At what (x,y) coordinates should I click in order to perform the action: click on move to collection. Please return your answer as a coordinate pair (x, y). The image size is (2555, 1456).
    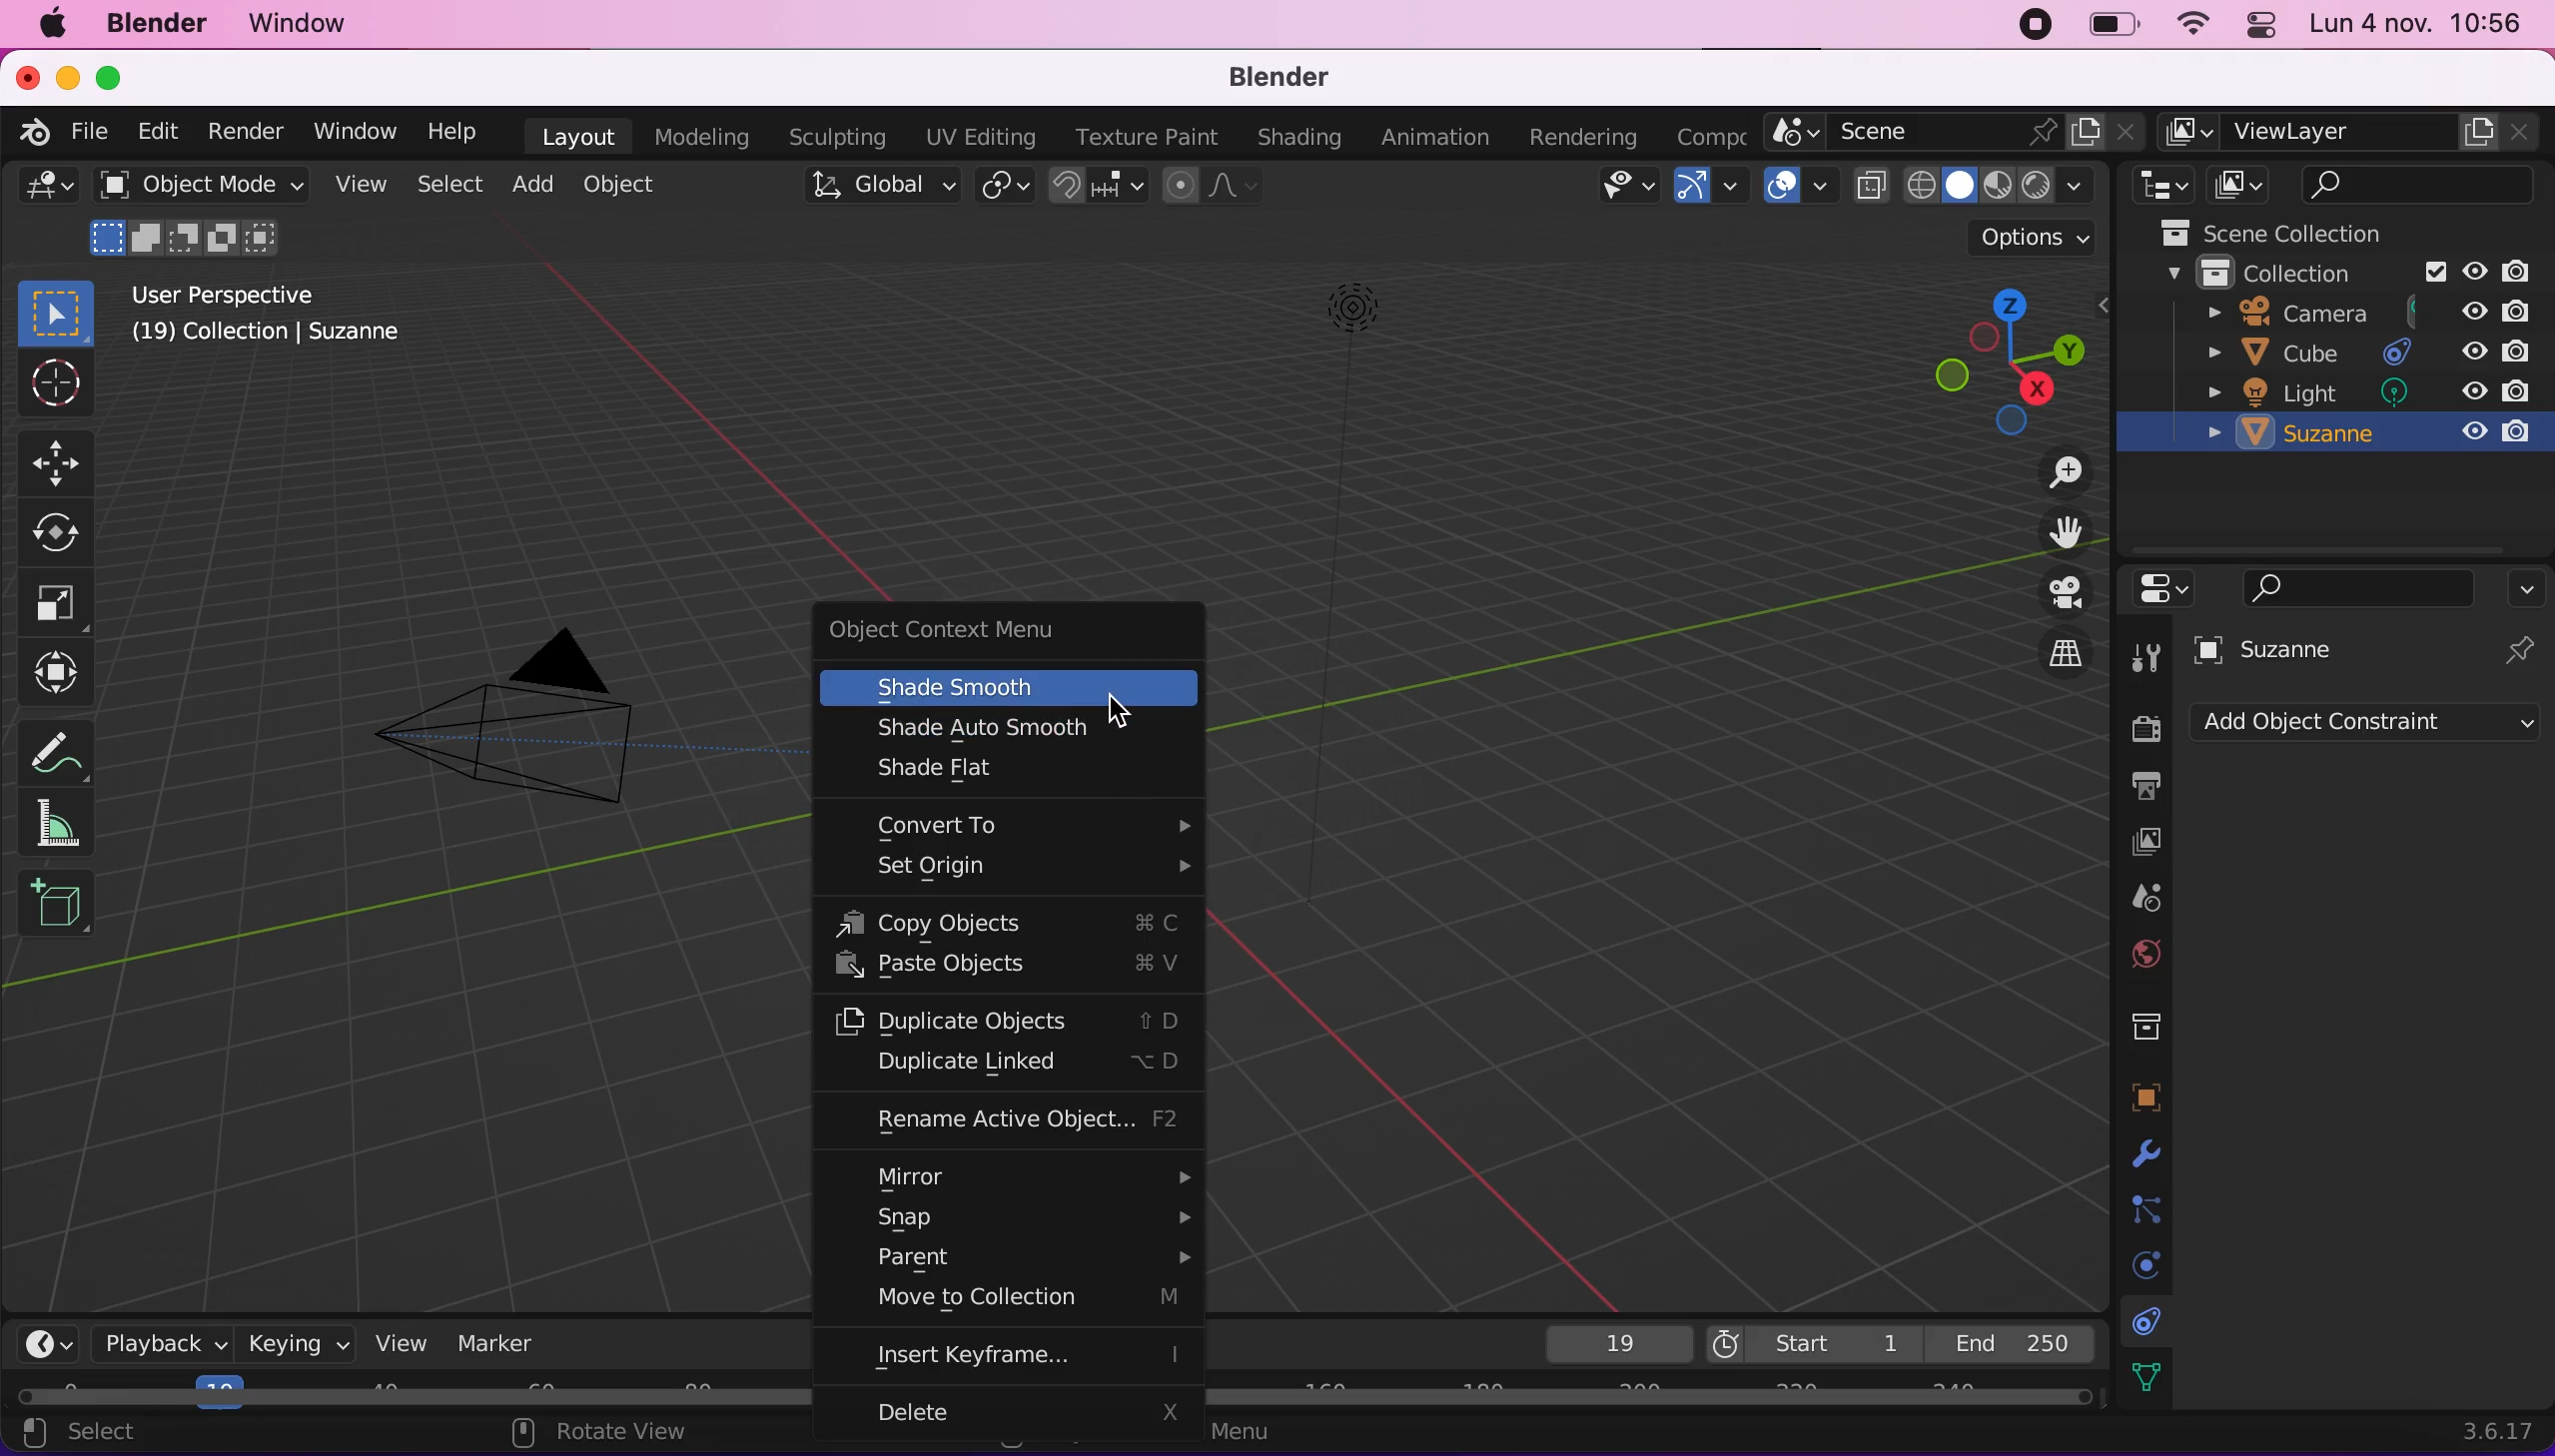
    Looking at the image, I should click on (1016, 1299).